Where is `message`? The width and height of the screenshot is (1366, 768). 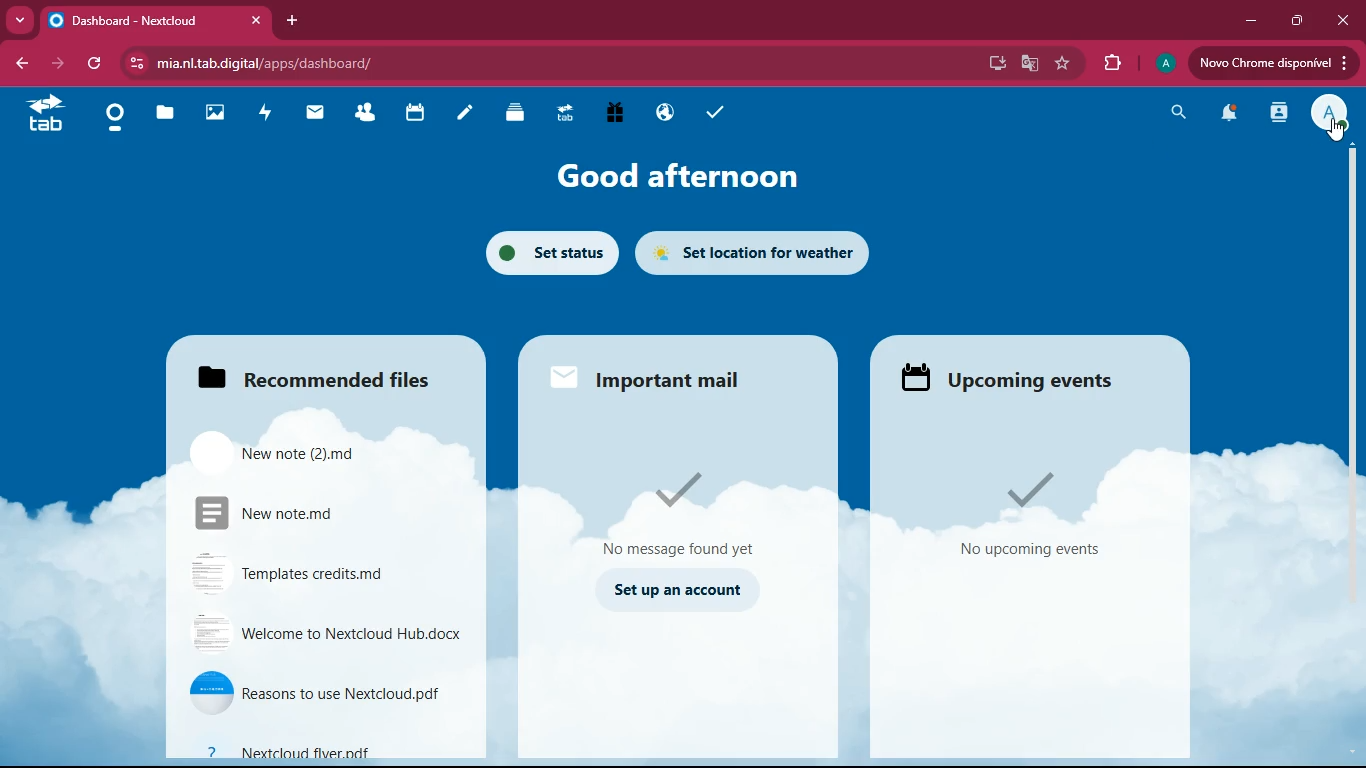
message is located at coordinates (686, 510).